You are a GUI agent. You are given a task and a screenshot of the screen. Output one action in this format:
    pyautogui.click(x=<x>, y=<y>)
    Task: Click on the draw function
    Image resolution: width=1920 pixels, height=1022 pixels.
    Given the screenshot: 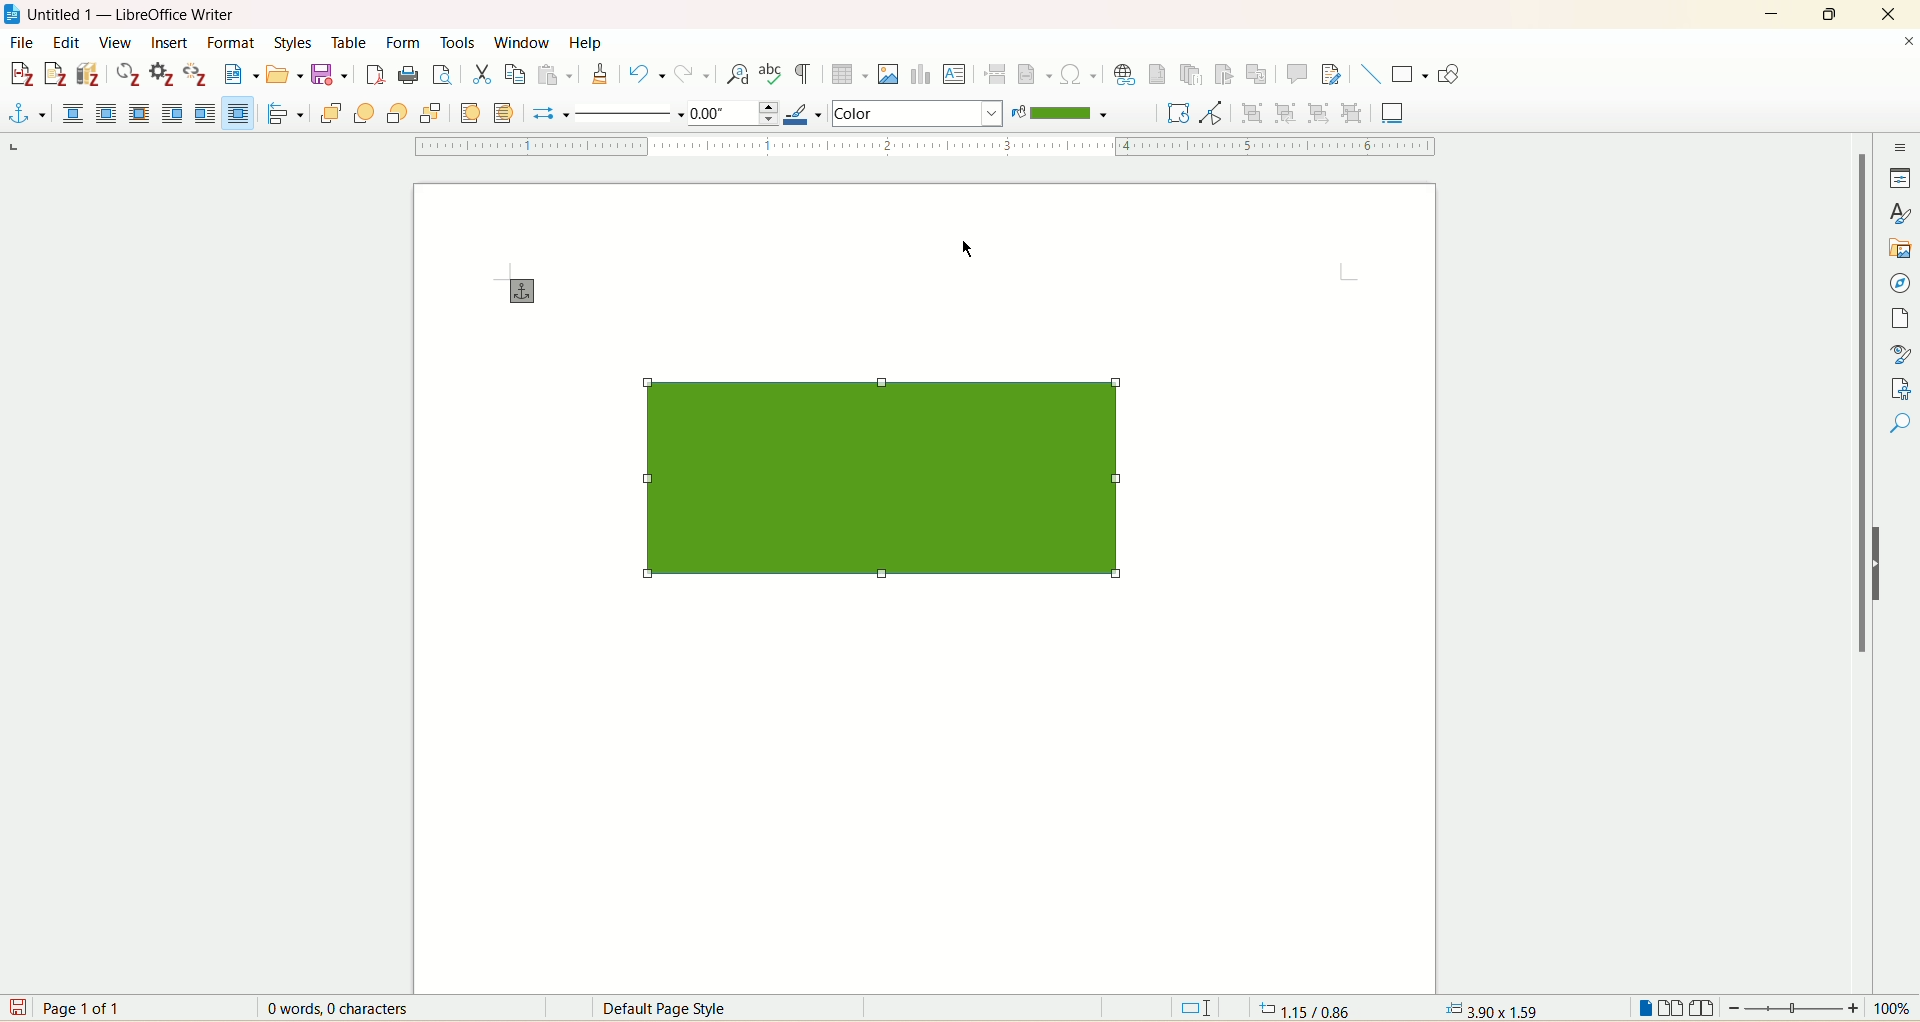 What is the action you would take?
    pyautogui.click(x=1449, y=77)
    